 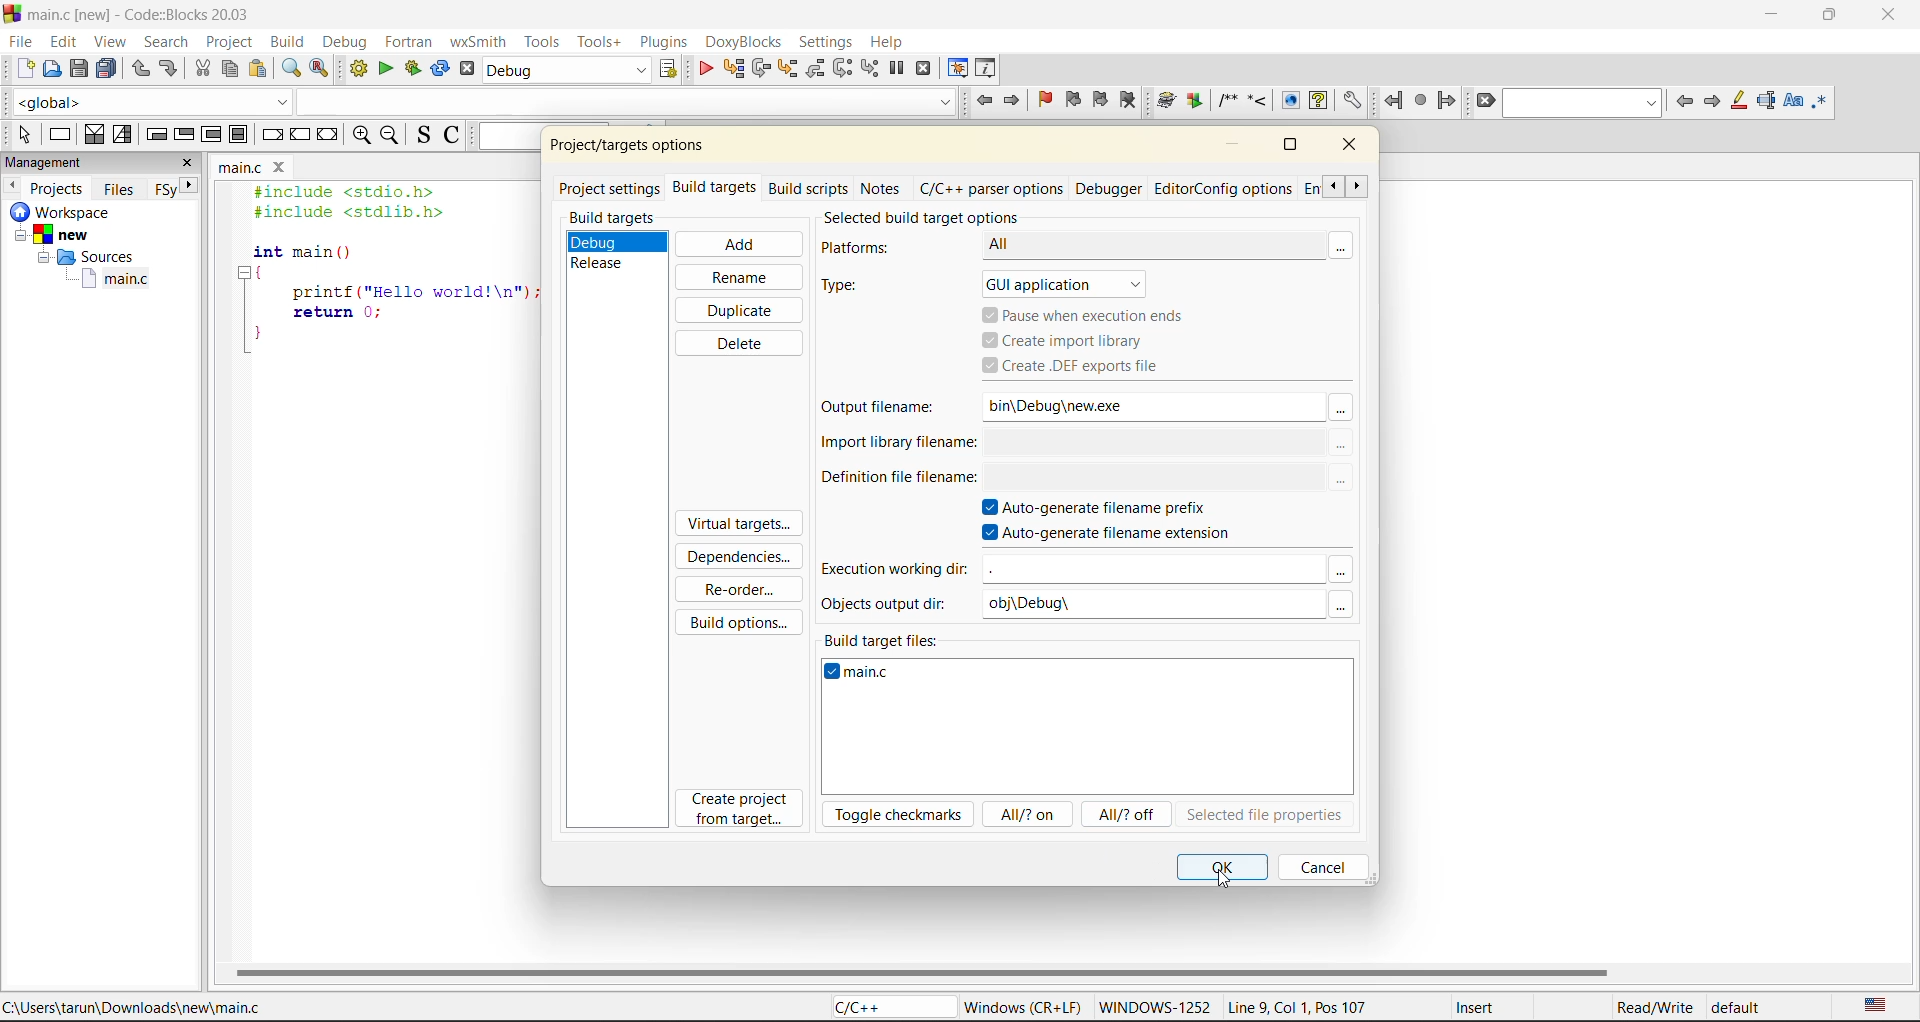 I want to click on clear boo, so click(x=1132, y=103).